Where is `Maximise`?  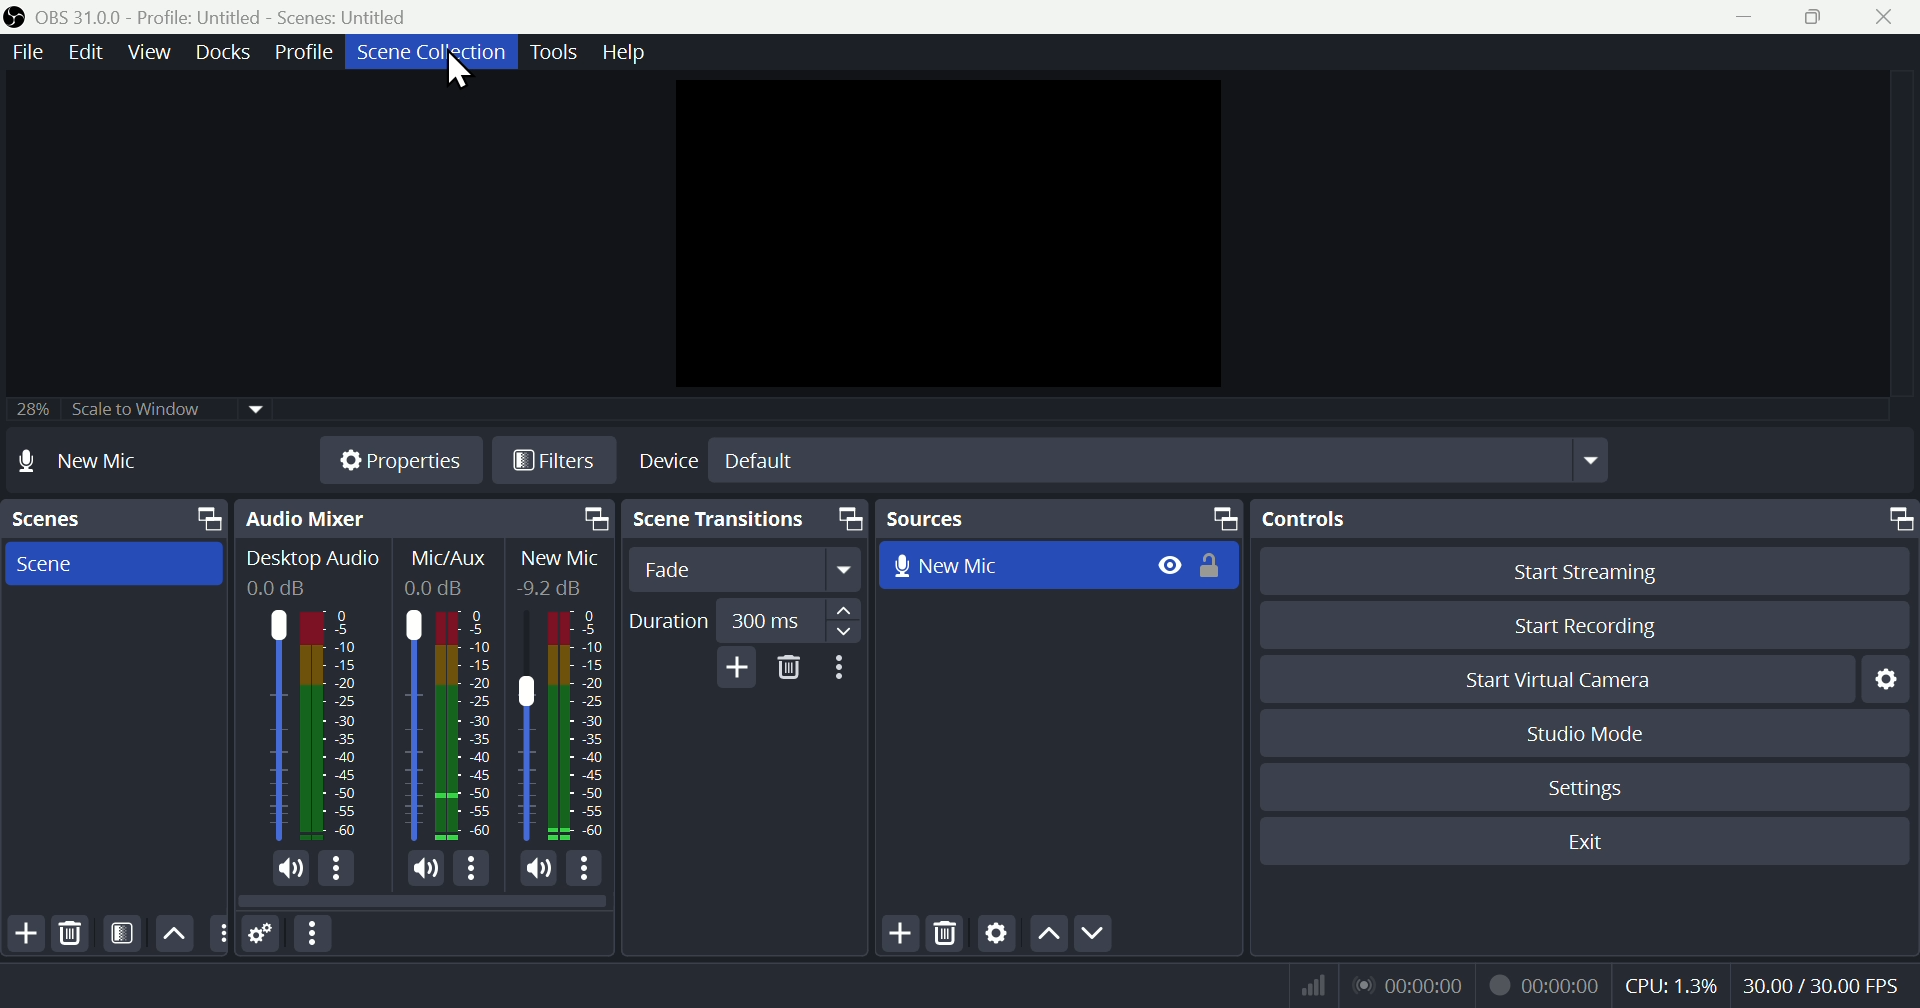 Maximise is located at coordinates (1823, 17).